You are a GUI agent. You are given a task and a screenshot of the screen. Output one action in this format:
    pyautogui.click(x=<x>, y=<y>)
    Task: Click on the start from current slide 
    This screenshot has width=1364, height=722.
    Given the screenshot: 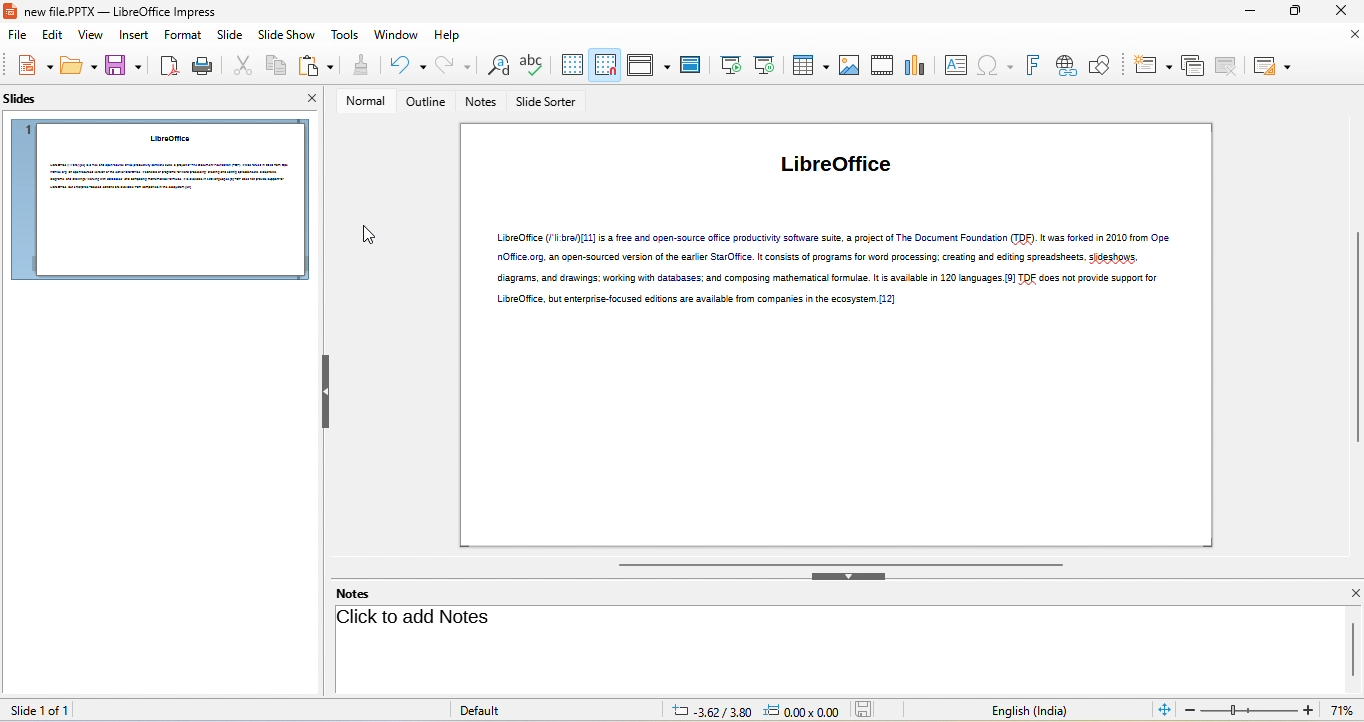 What is the action you would take?
    pyautogui.click(x=767, y=65)
    